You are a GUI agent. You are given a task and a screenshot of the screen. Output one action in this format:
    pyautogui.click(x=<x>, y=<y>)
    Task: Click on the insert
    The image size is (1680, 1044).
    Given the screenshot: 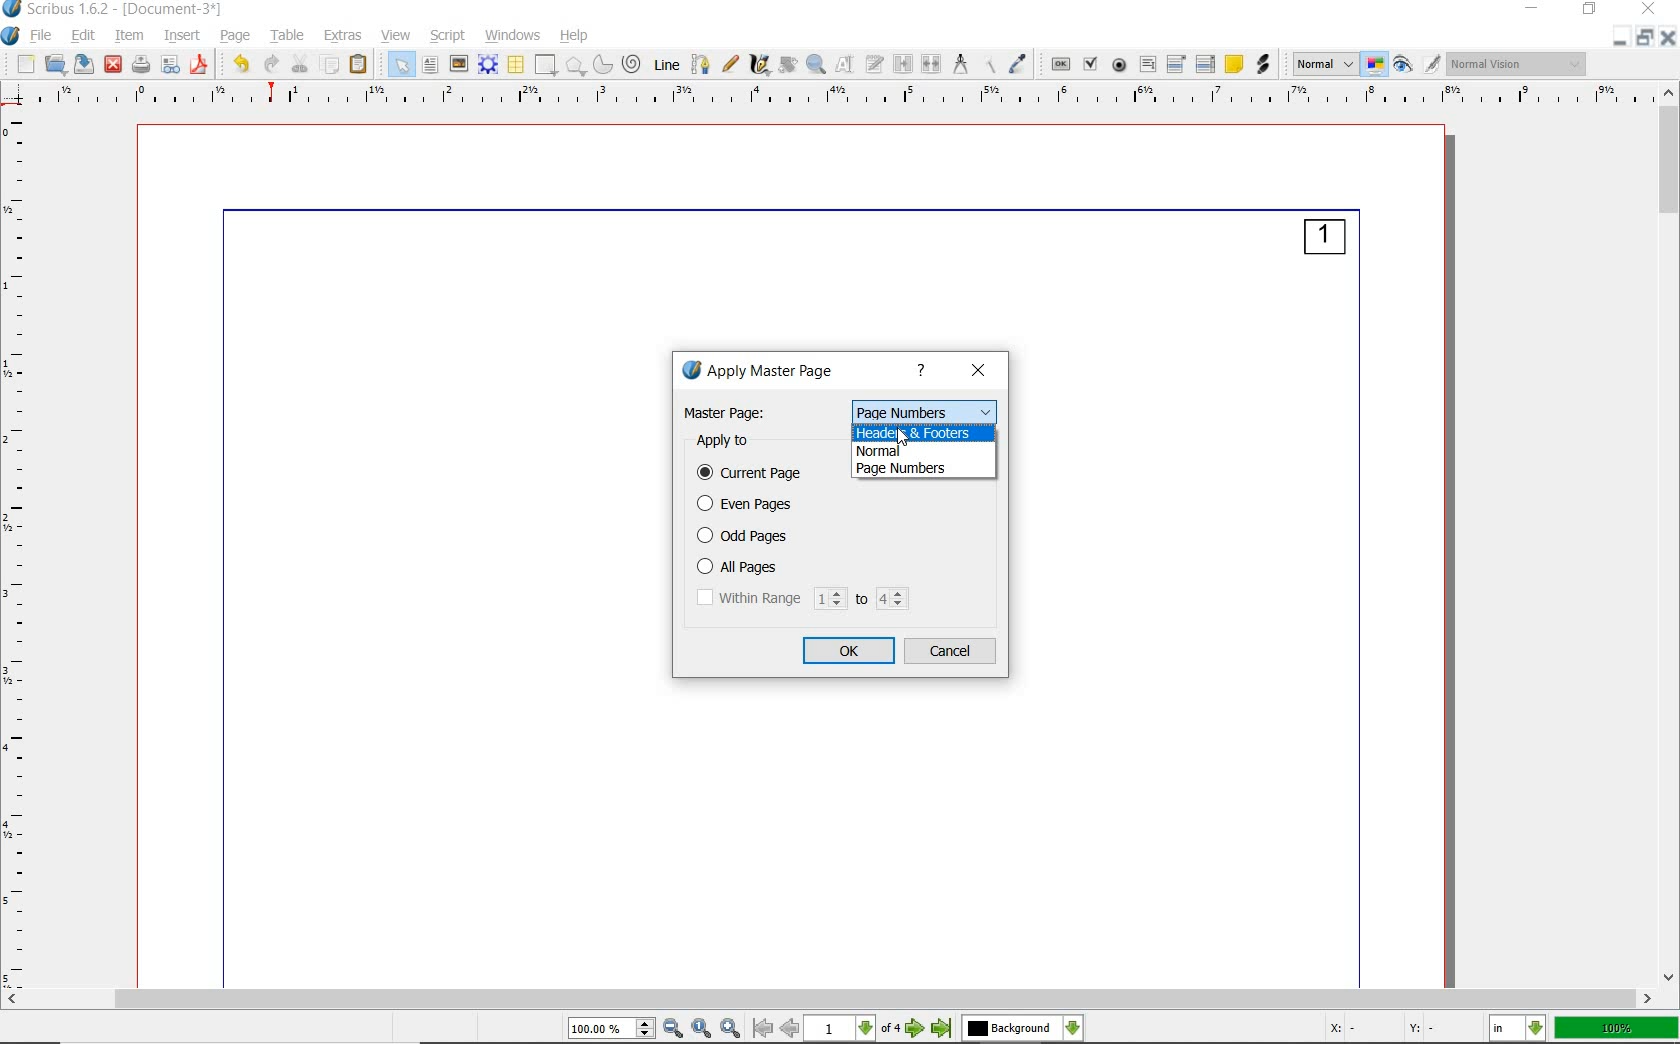 What is the action you would take?
    pyautogui.click(x=182, y=37)
    